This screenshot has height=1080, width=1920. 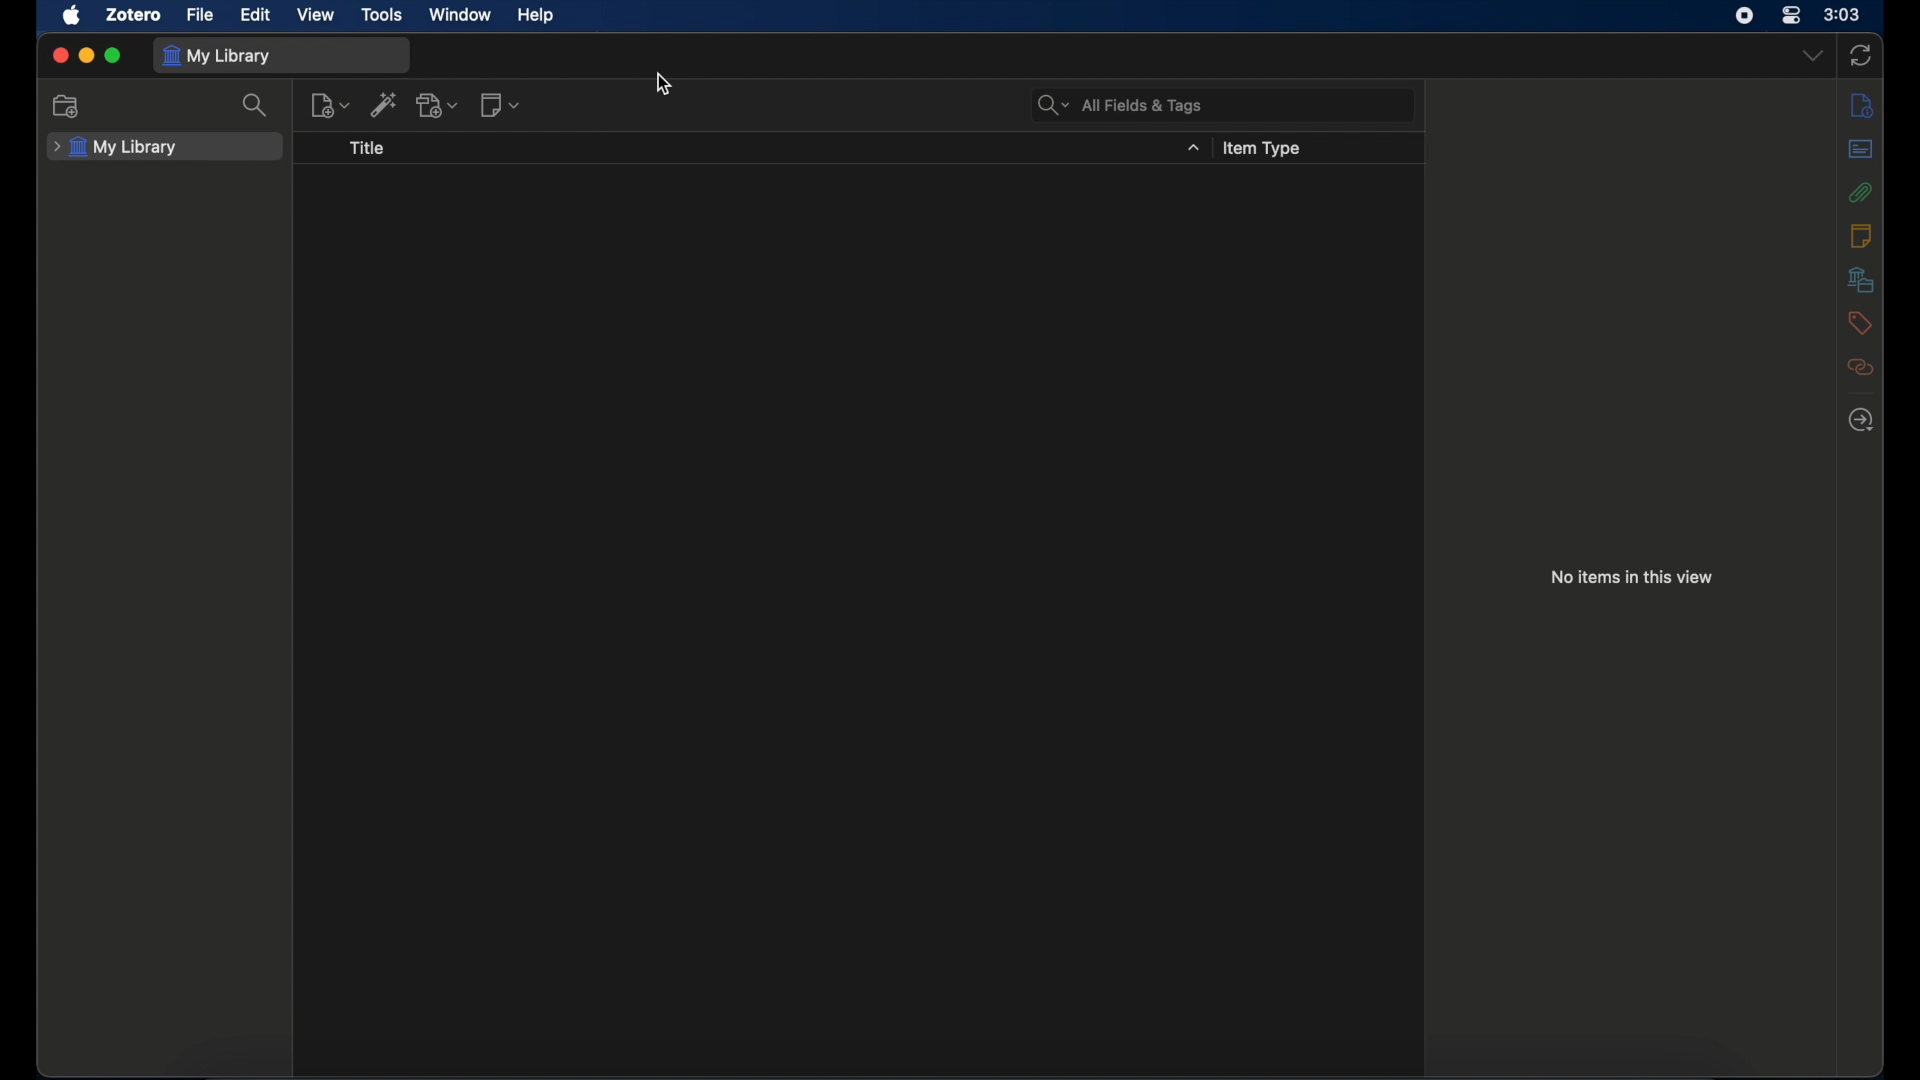 What do you see at coordinates (1120, 106) in the screenshot?
I see `all fields & tags` at bounding box center [1120, 106].